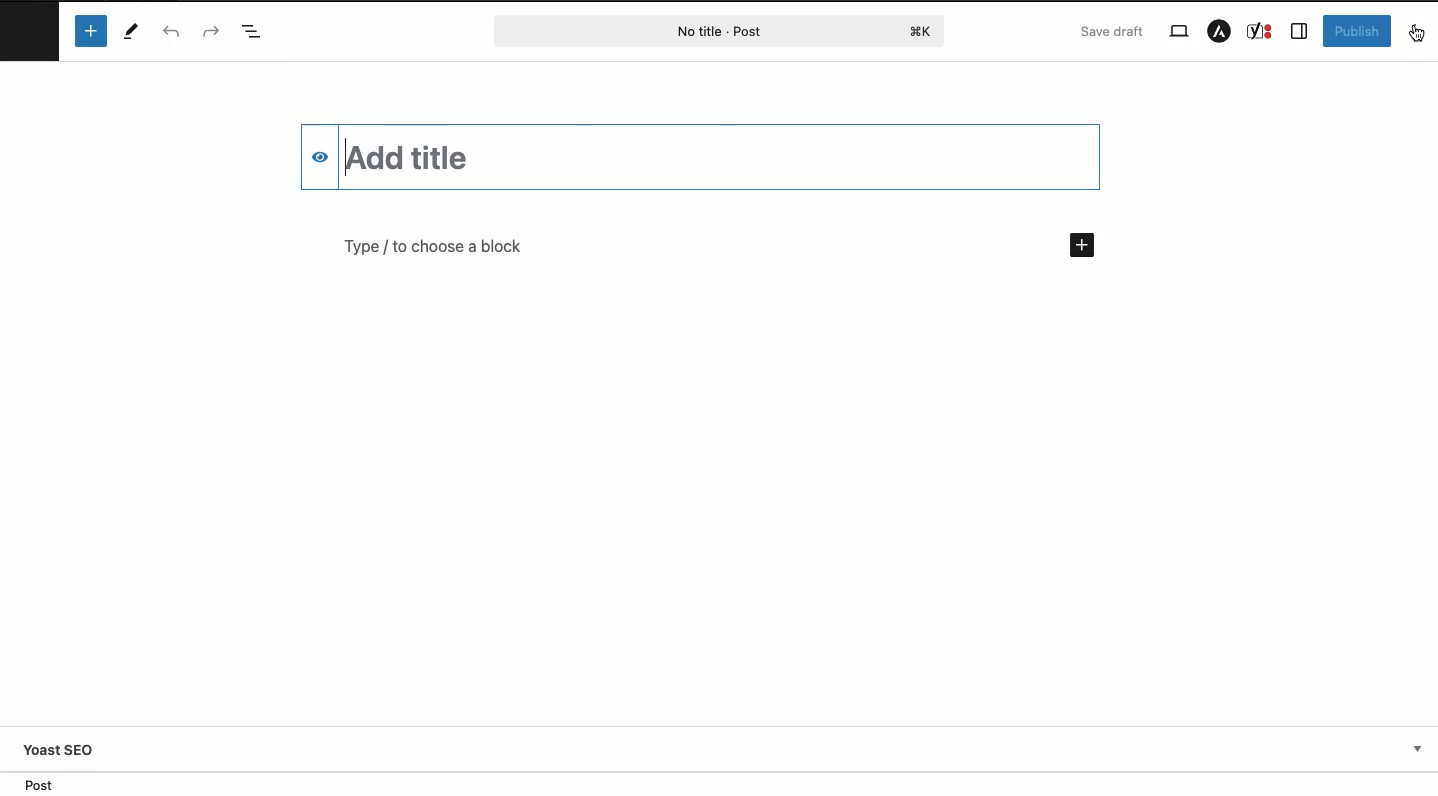 This screenshot has width=1438, height=796. What do you see at coordinates (489, 251) in the screenshot?
I see `Text` at bounding box center [489, 251].